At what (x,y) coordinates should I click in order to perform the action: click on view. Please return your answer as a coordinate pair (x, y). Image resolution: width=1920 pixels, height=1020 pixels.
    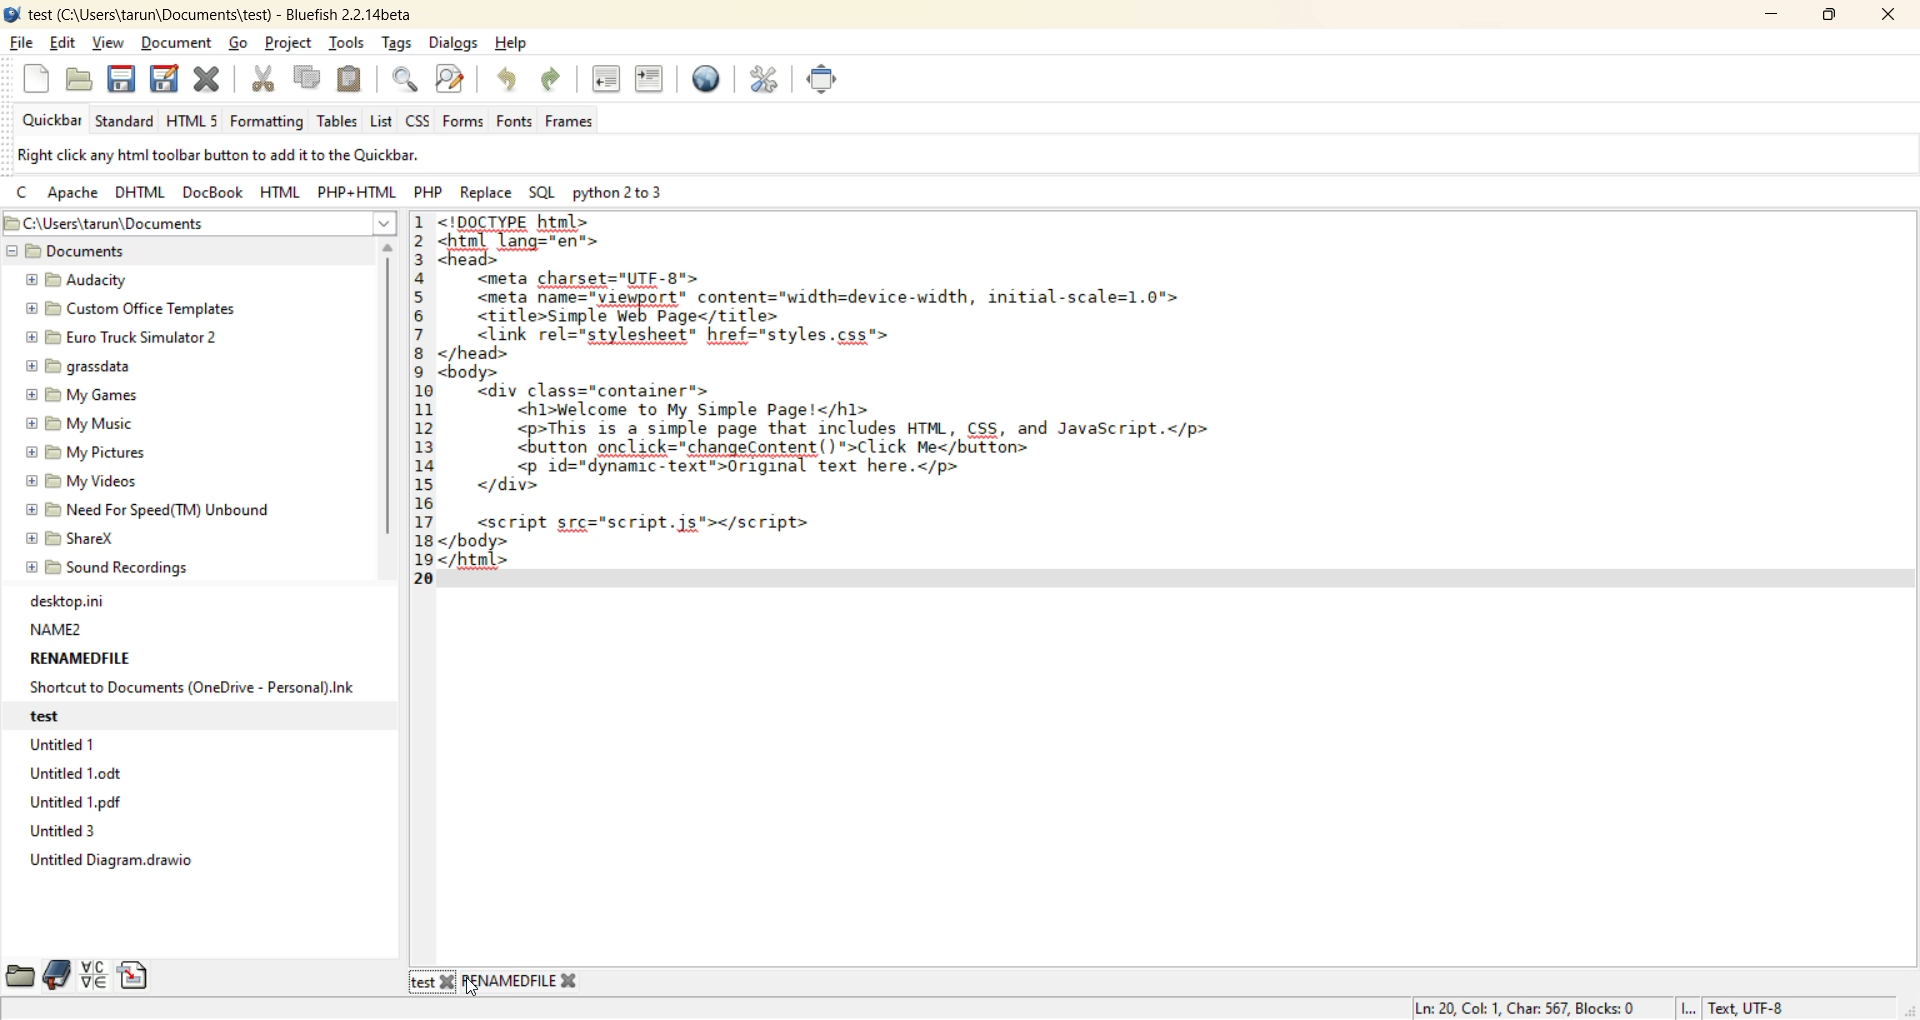
    Looking at the image, I should click on (112, 40).